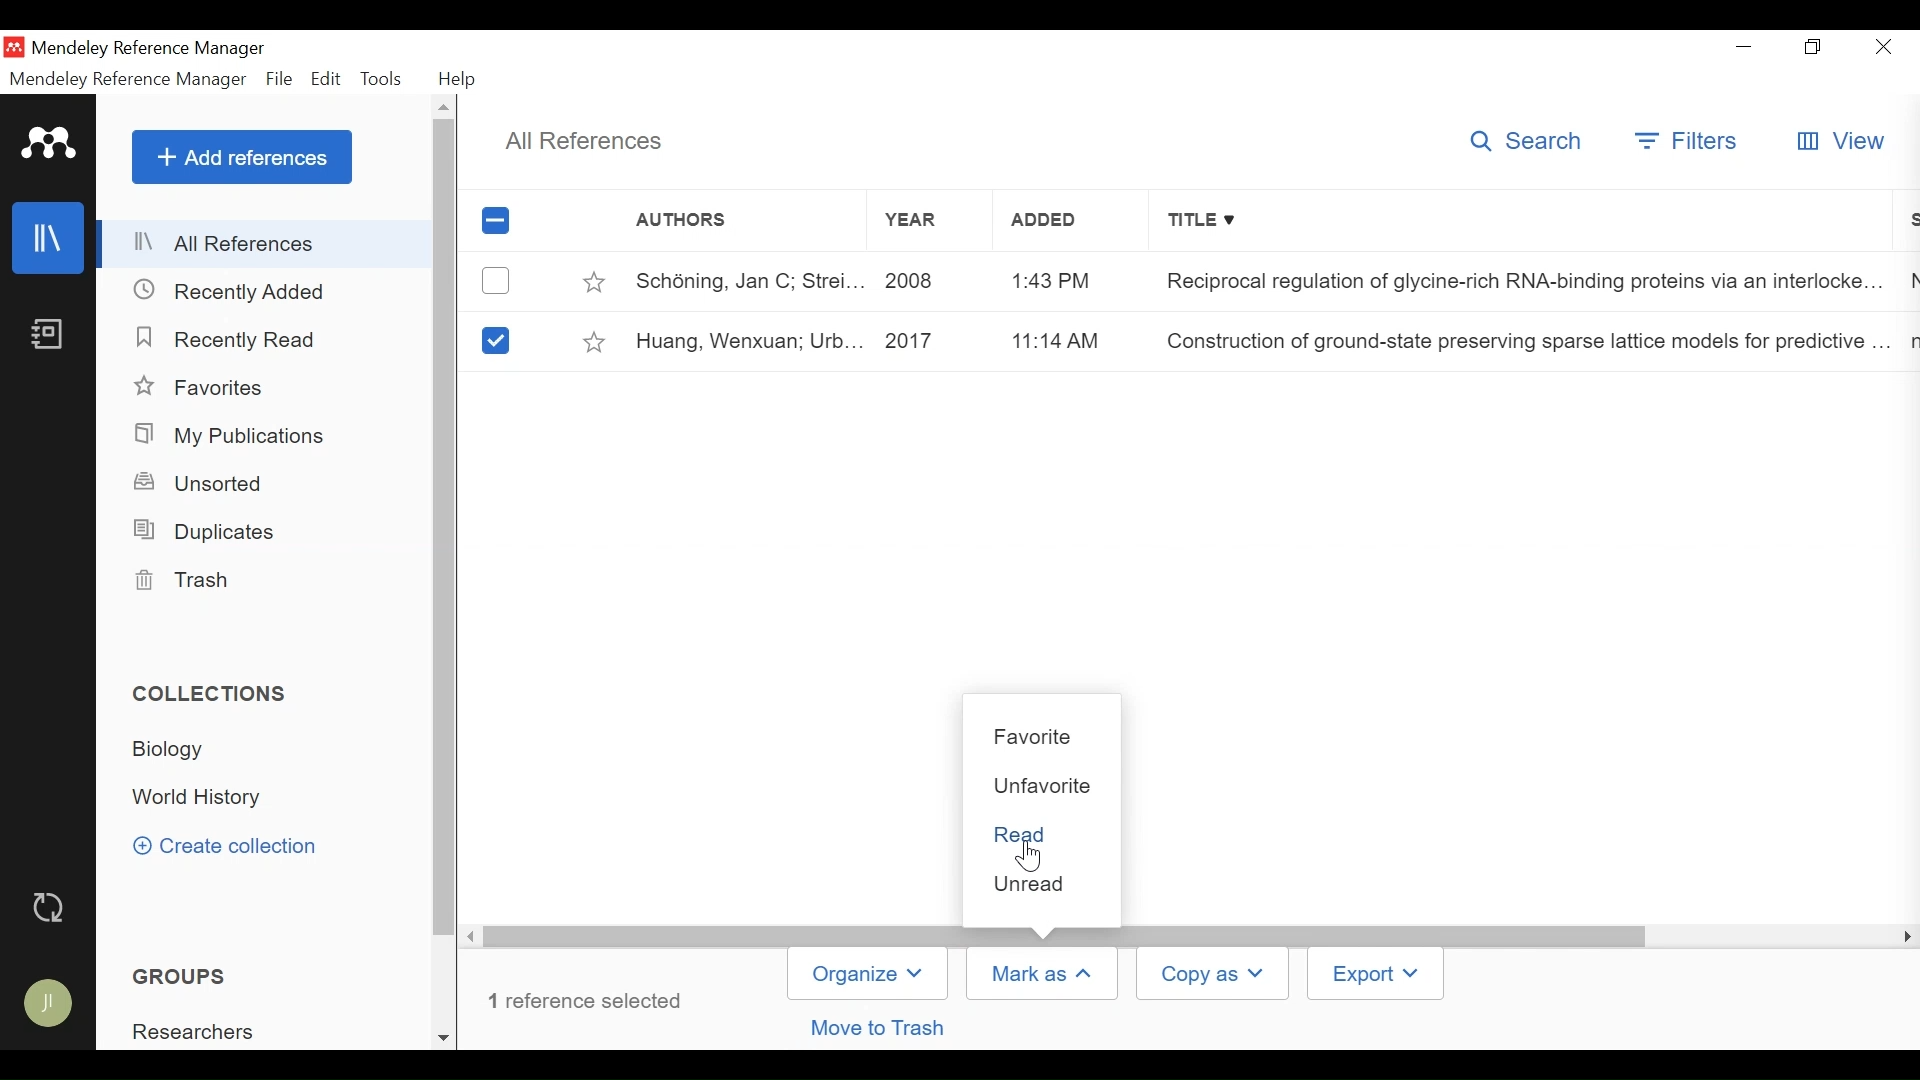 This screenshot has width=1920, height=1080. I want to click on Collection, so click(175, 751).